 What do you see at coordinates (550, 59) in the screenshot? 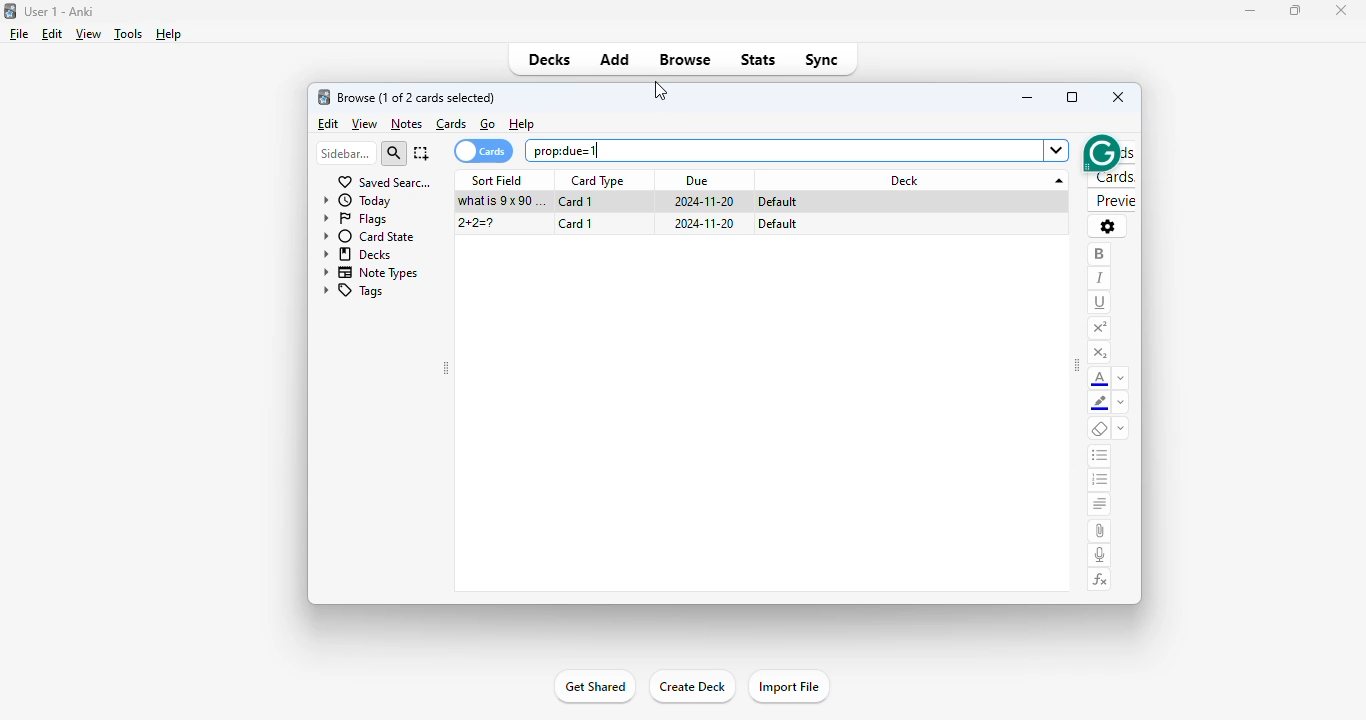
I see `decks` at bounding box center [550, 59].